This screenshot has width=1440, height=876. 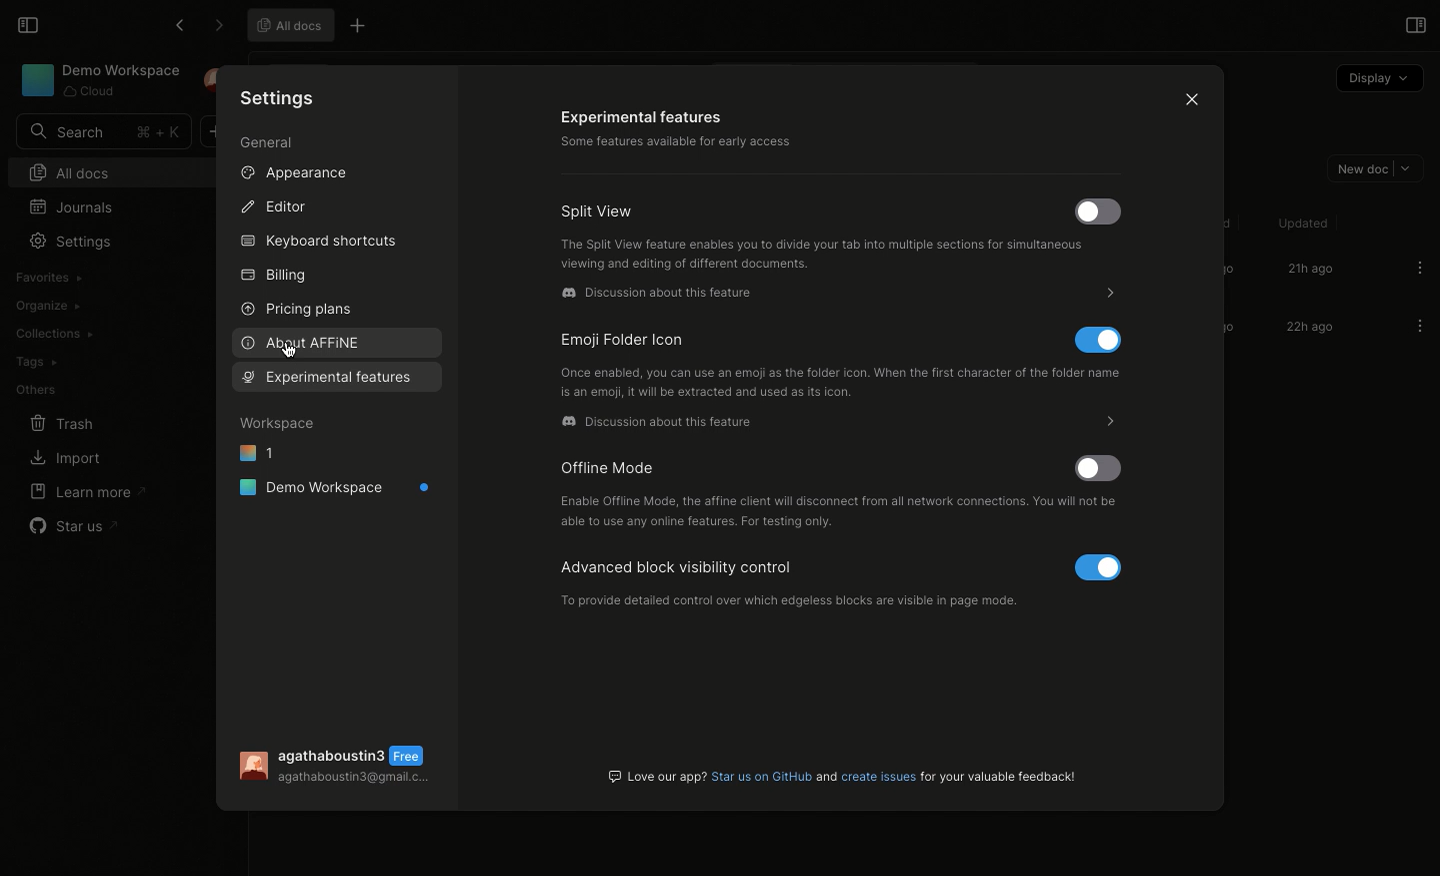 What do you see at coordinates (1413, 24) in the screenshot?
I see `Open right panel` at bounding box center [1413, 24].